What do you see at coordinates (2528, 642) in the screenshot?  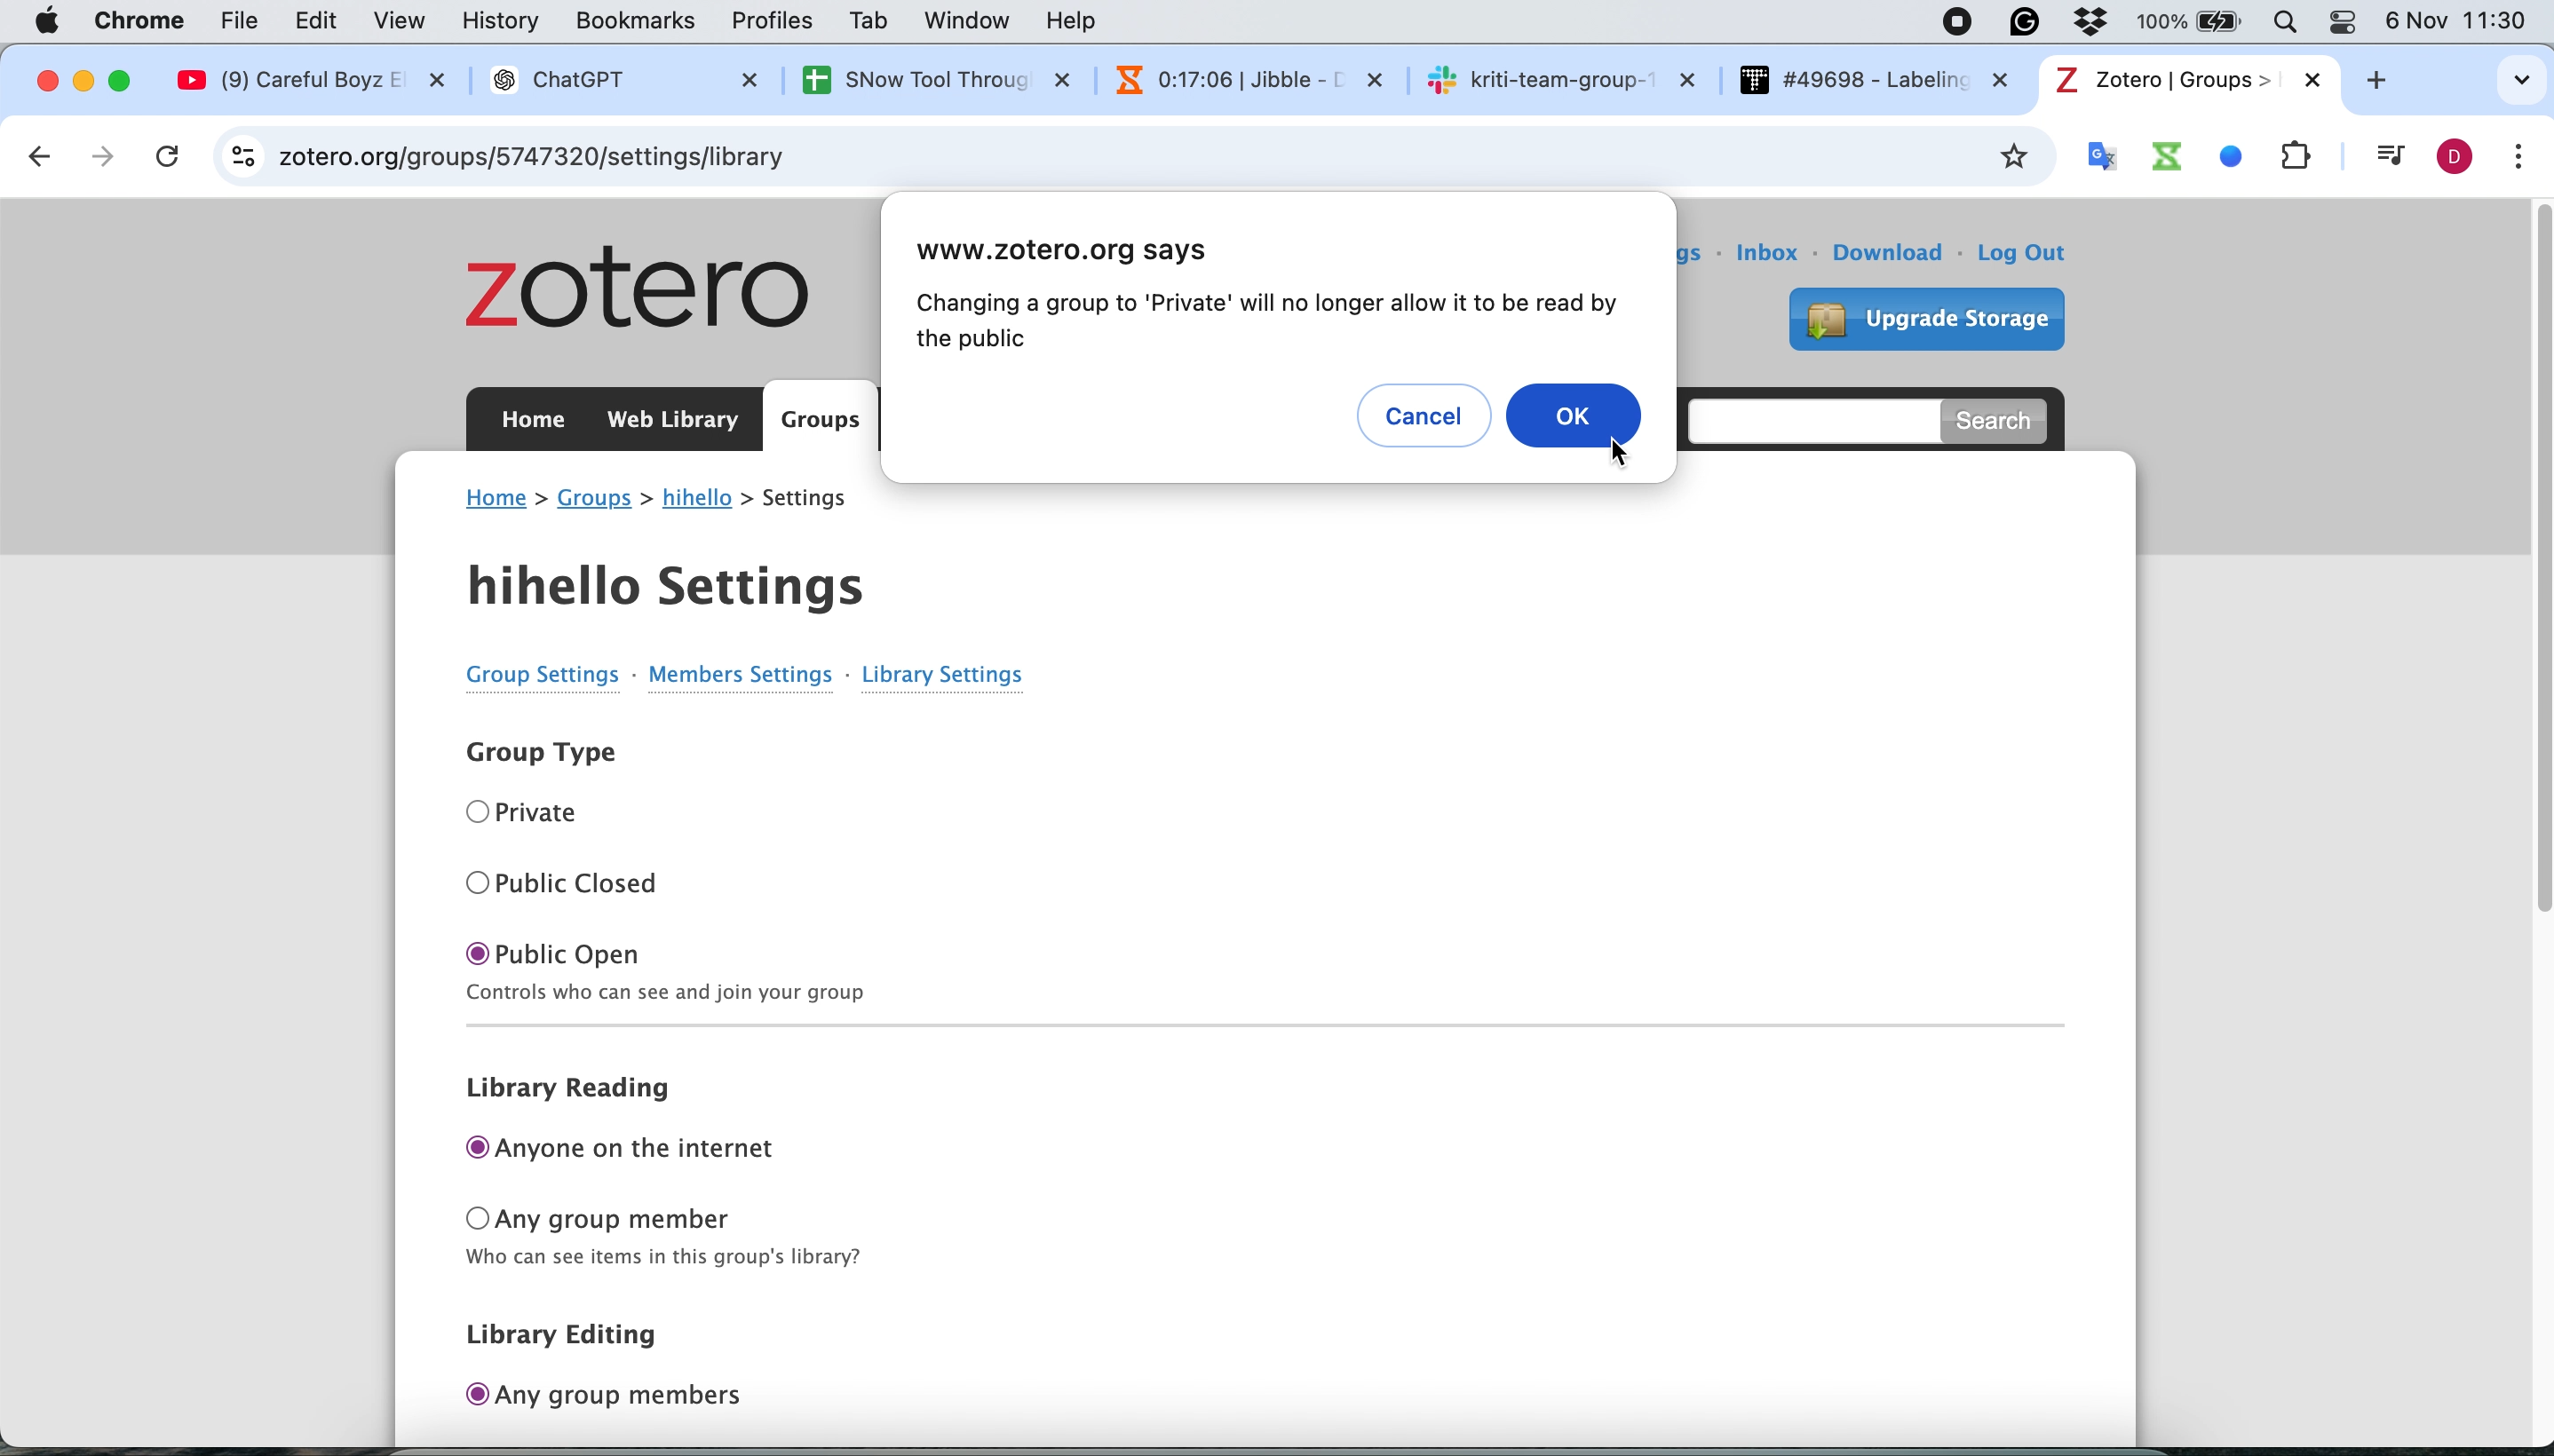 I see `vertical scroll bar` at bounding box center [2528, 642].